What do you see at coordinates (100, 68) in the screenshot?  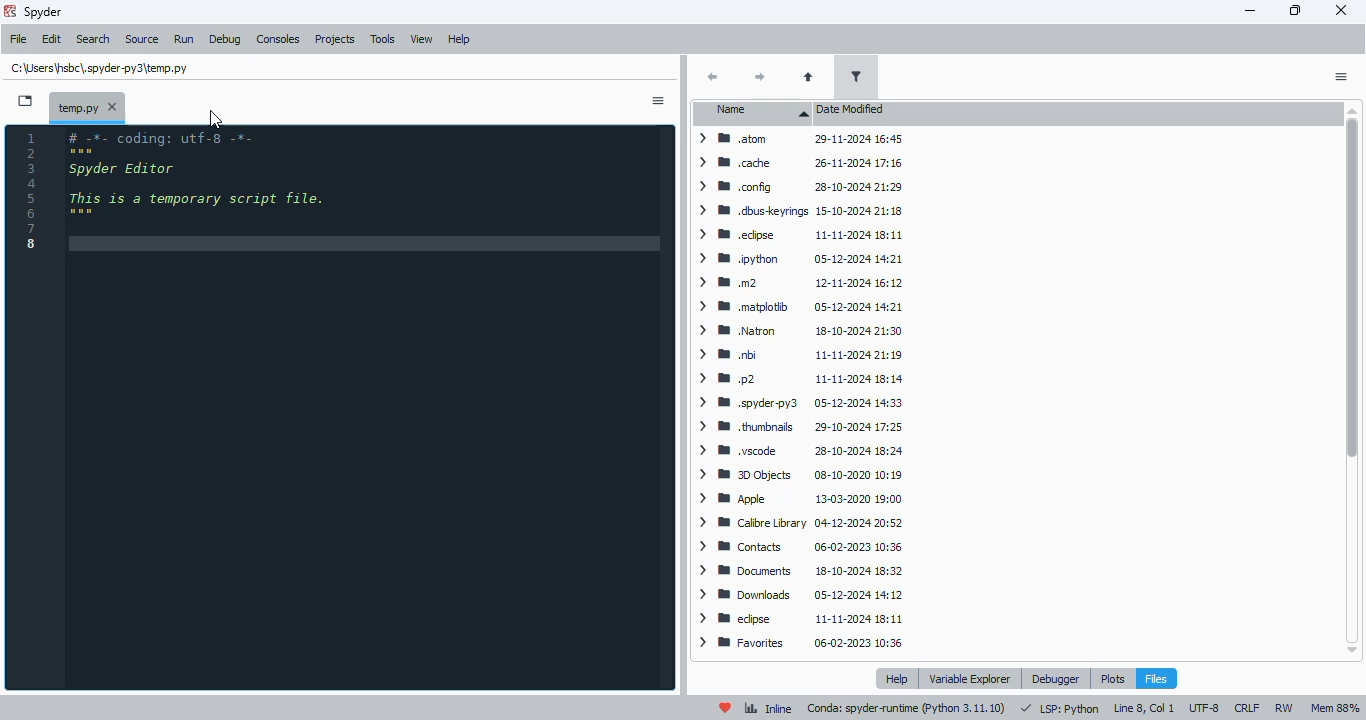 I see `untitled3.py` at bounding box center [100, 68].